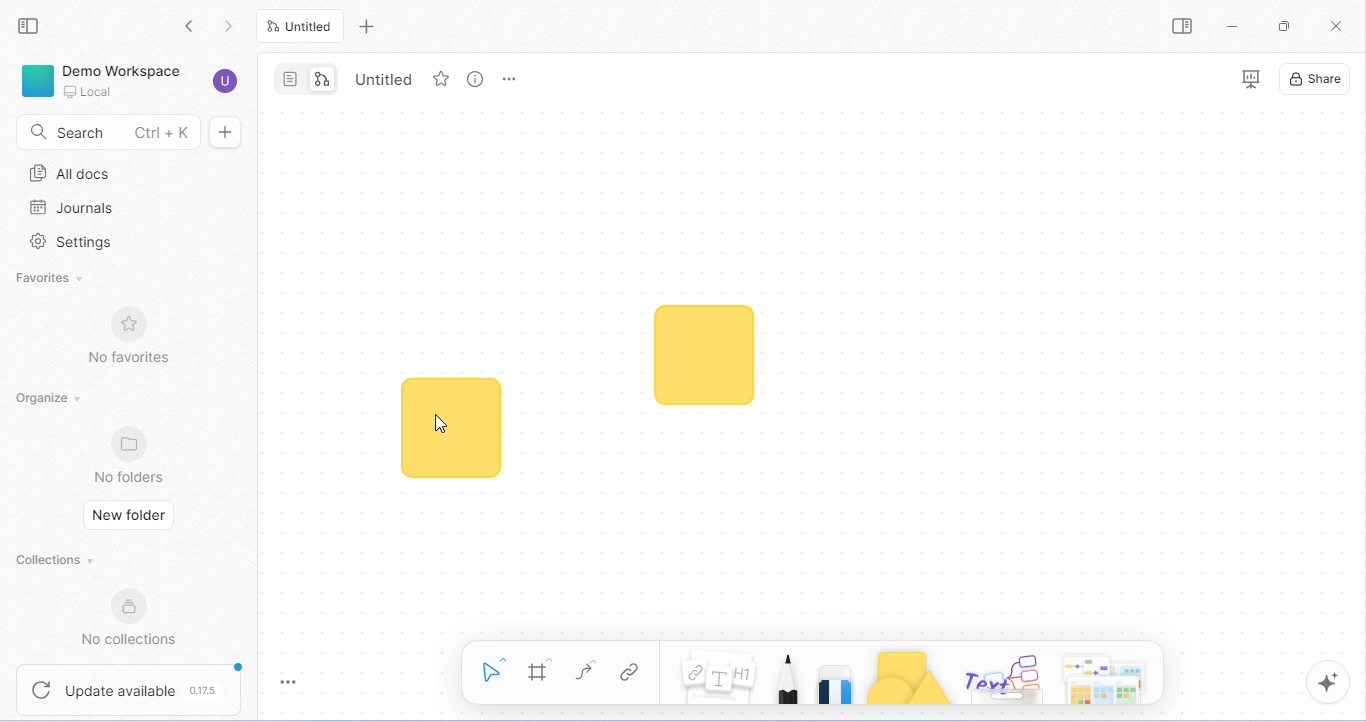  Describe the element at coordinates (292, 681) in the screenshot. I see `toggle zoom` at that location.